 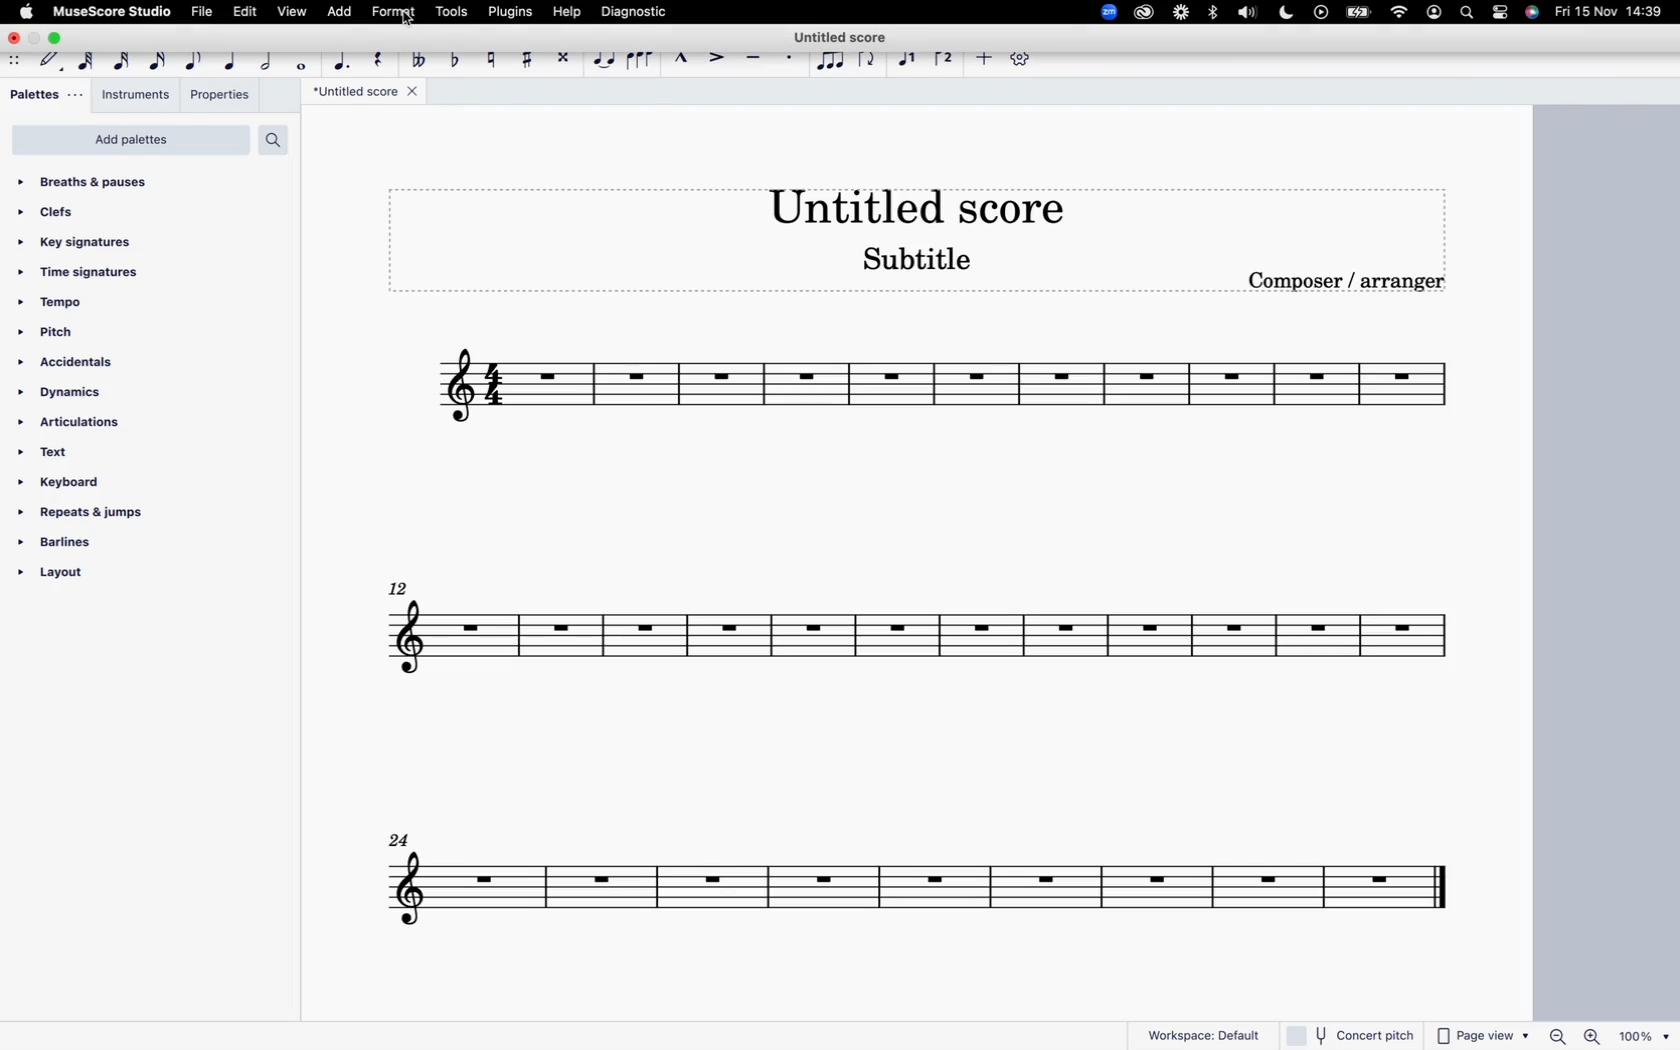 What do you see at coordinates (643, 61) in the screenshot?
I see `slur` at bounding box center [643, 61].